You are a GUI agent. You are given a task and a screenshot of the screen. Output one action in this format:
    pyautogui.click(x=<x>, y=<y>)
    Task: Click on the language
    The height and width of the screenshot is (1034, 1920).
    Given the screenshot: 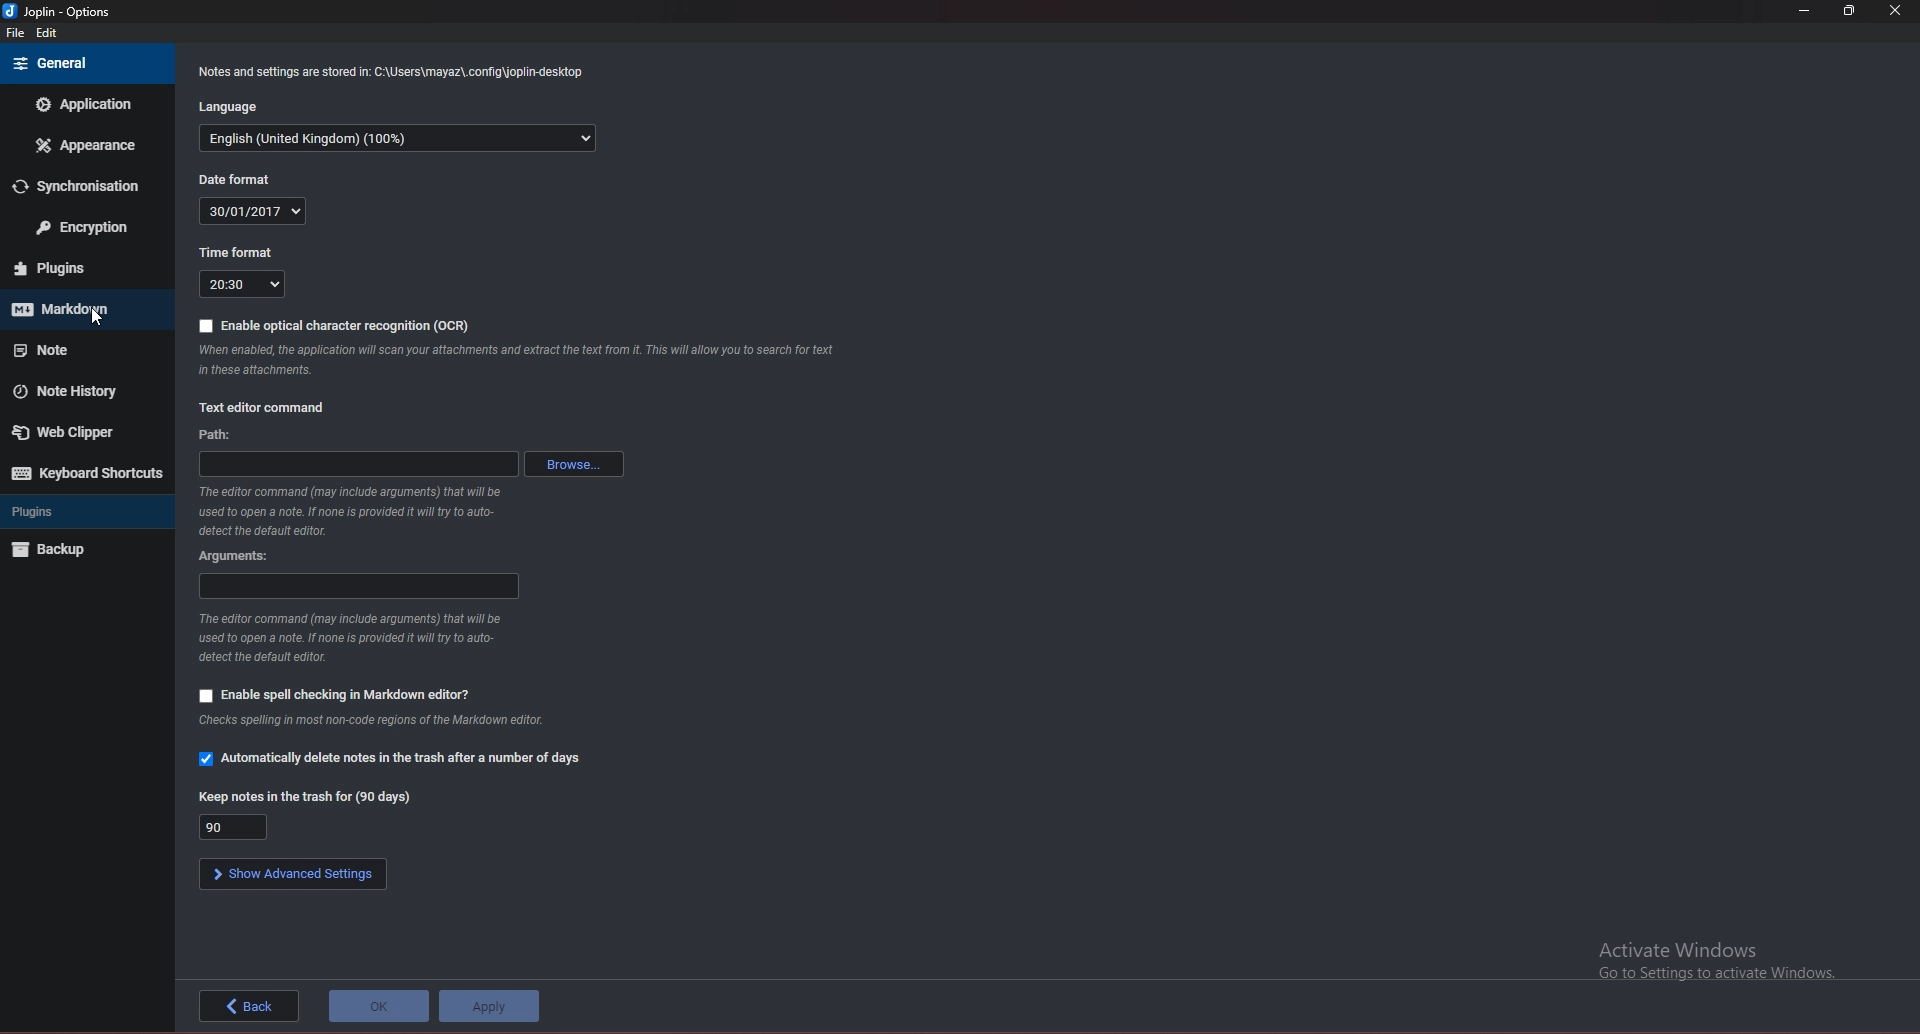 What is the action you would take?
    pyautogui.click(x=404, y=139)
    